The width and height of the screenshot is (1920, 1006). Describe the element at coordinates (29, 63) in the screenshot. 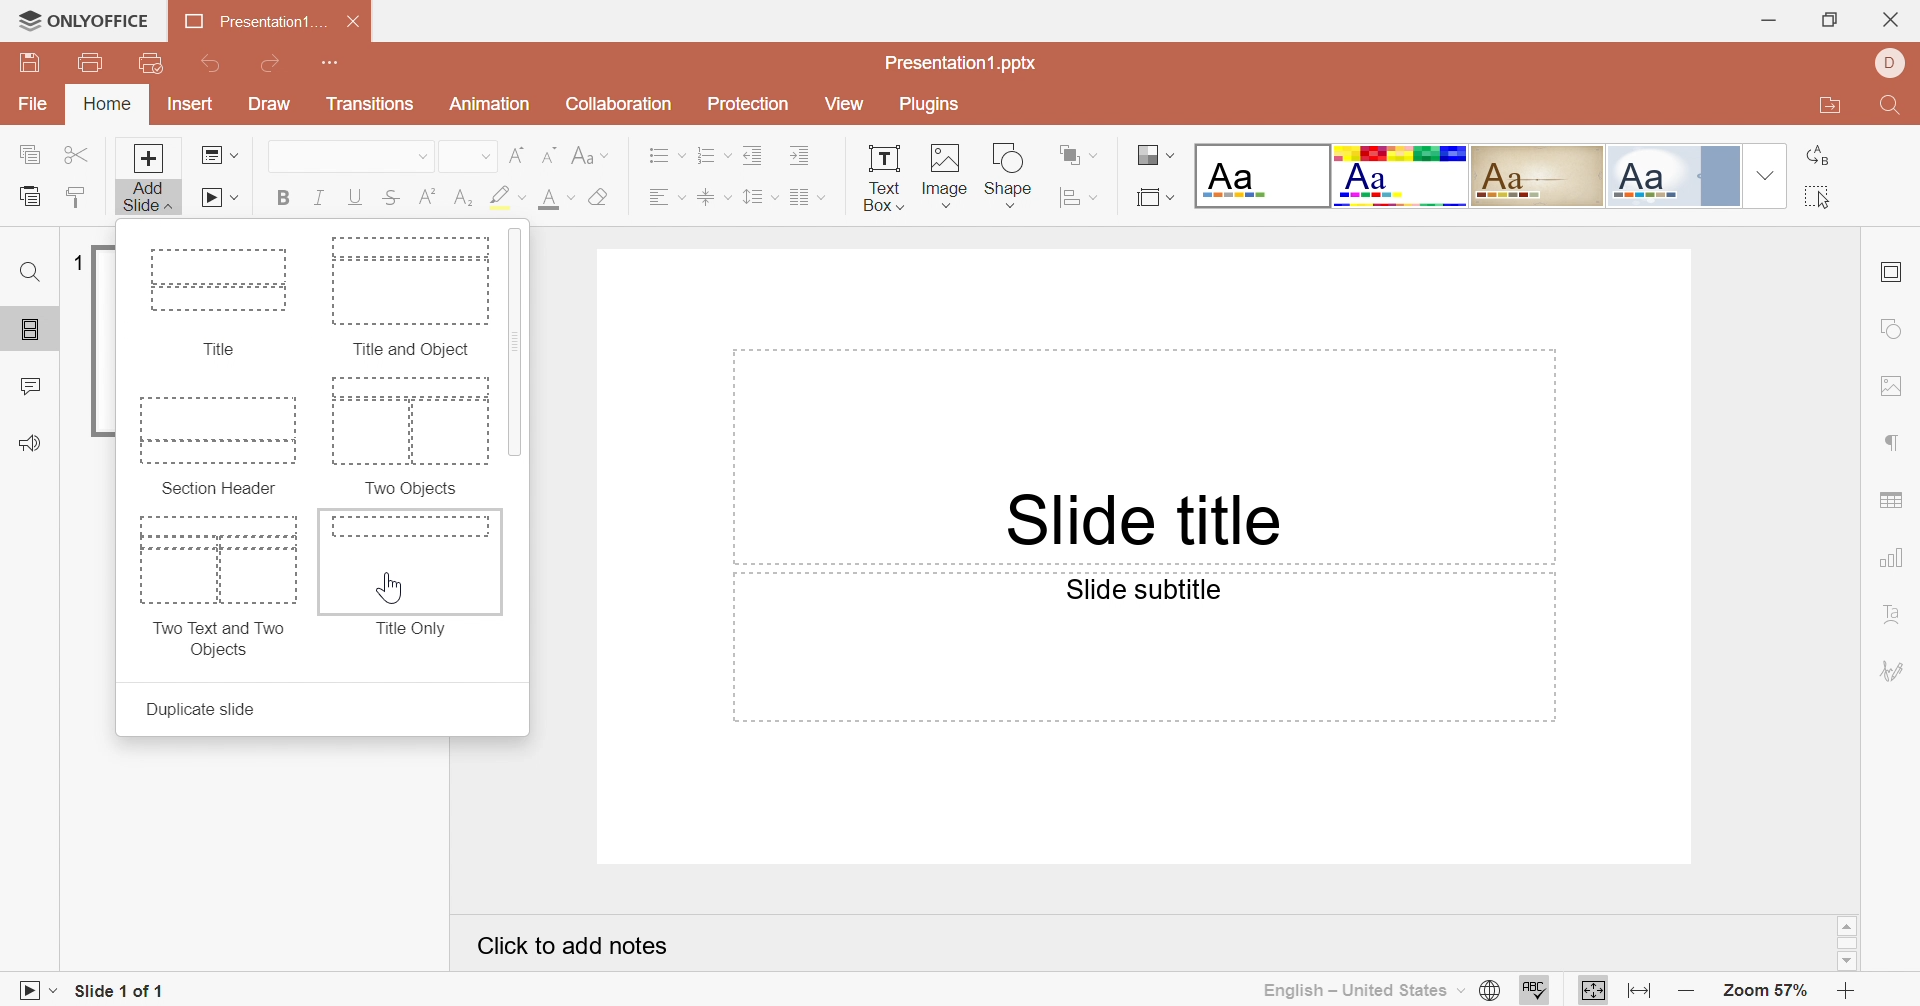

I see `Save` at that location.